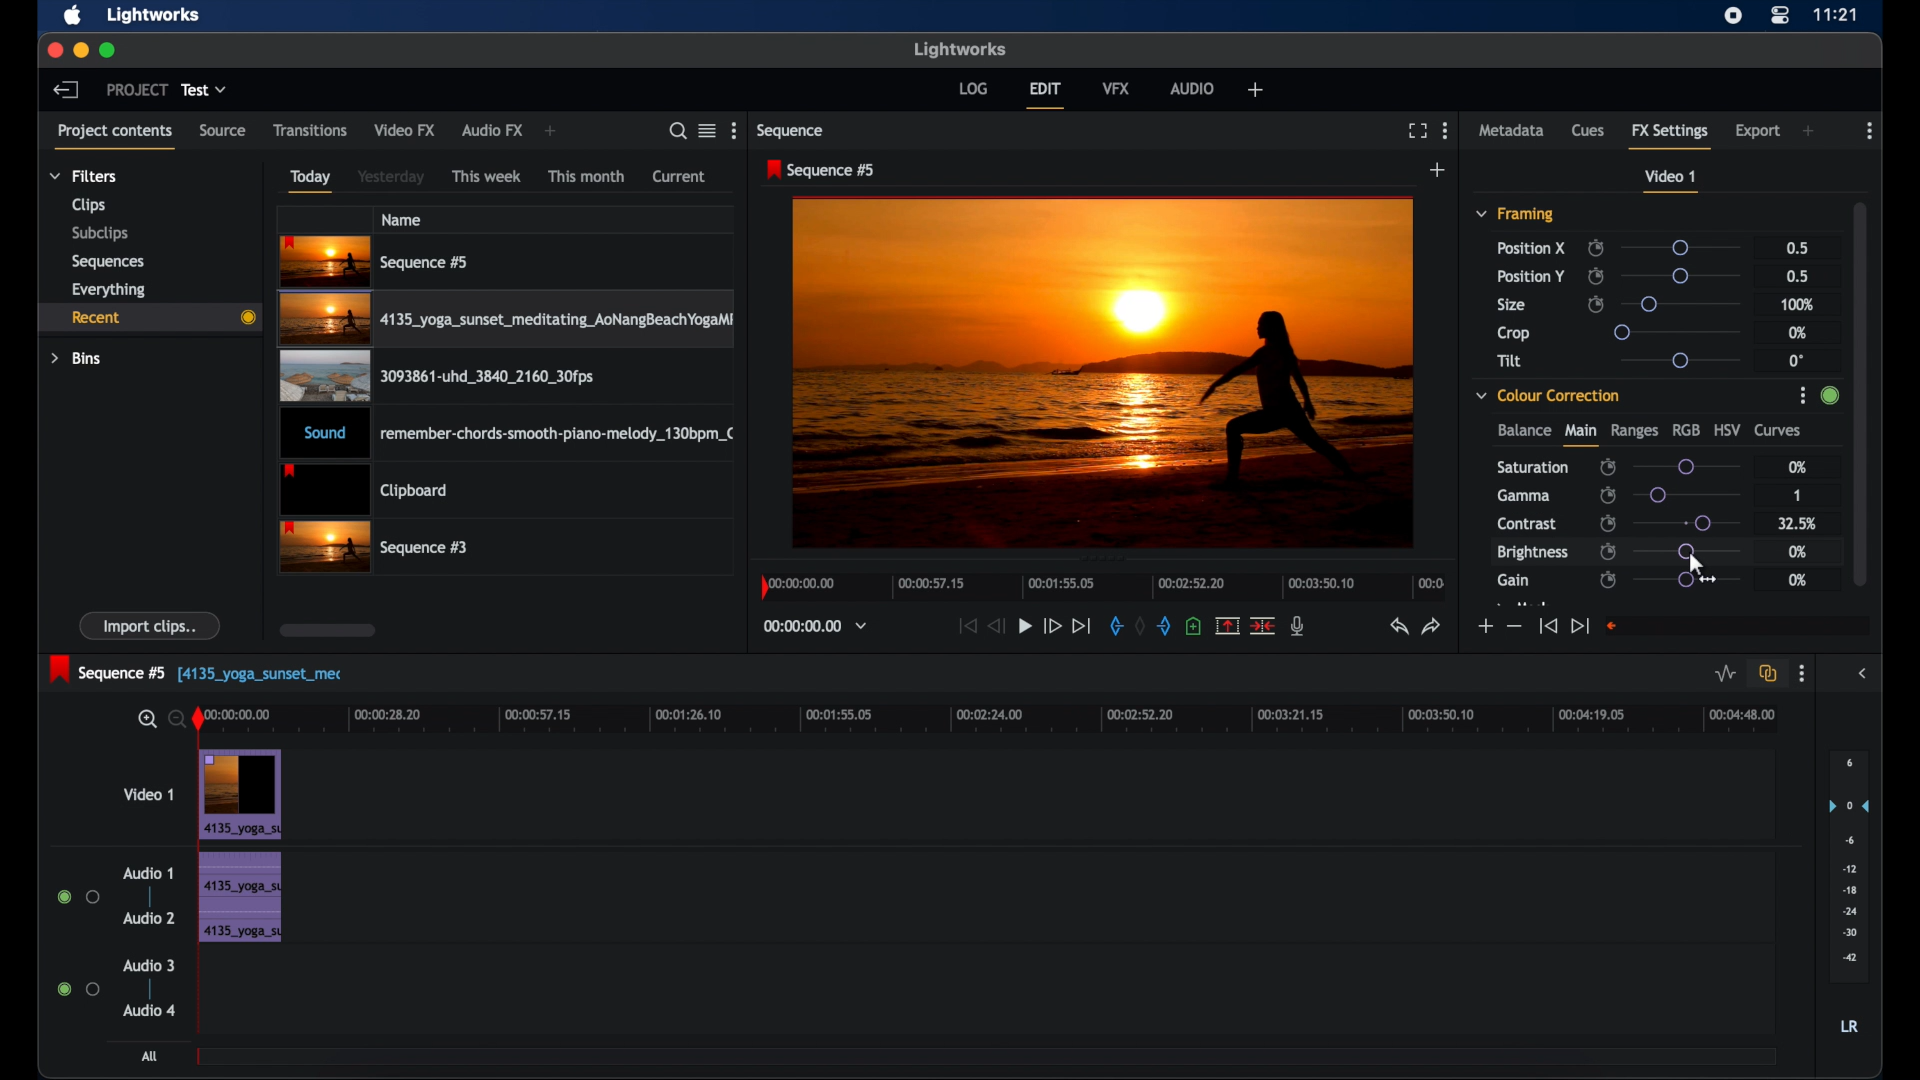 This screenshot has height=1080, width=1920. What do you see at coordinates (150, 1009) in the screenshot?
I see `audio 4` at bounding box center [150, 1009].